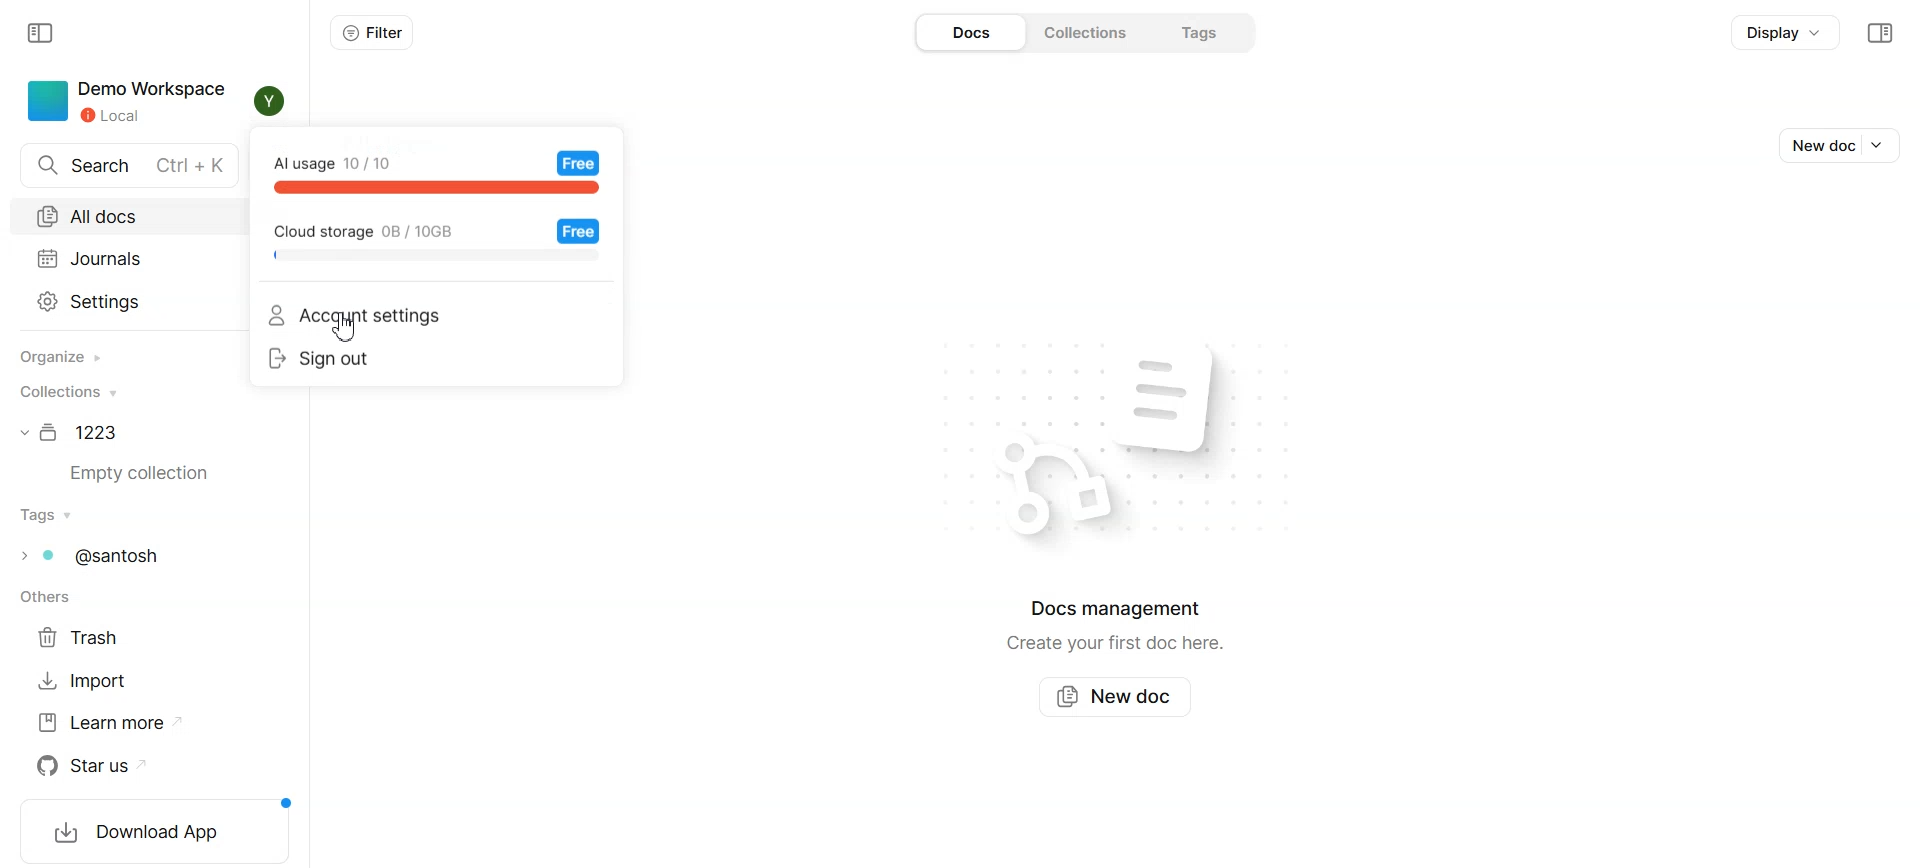 Image resolution: width=1920 pixels, height=868 pixels. I want to click on Settings, so click(132, 303).